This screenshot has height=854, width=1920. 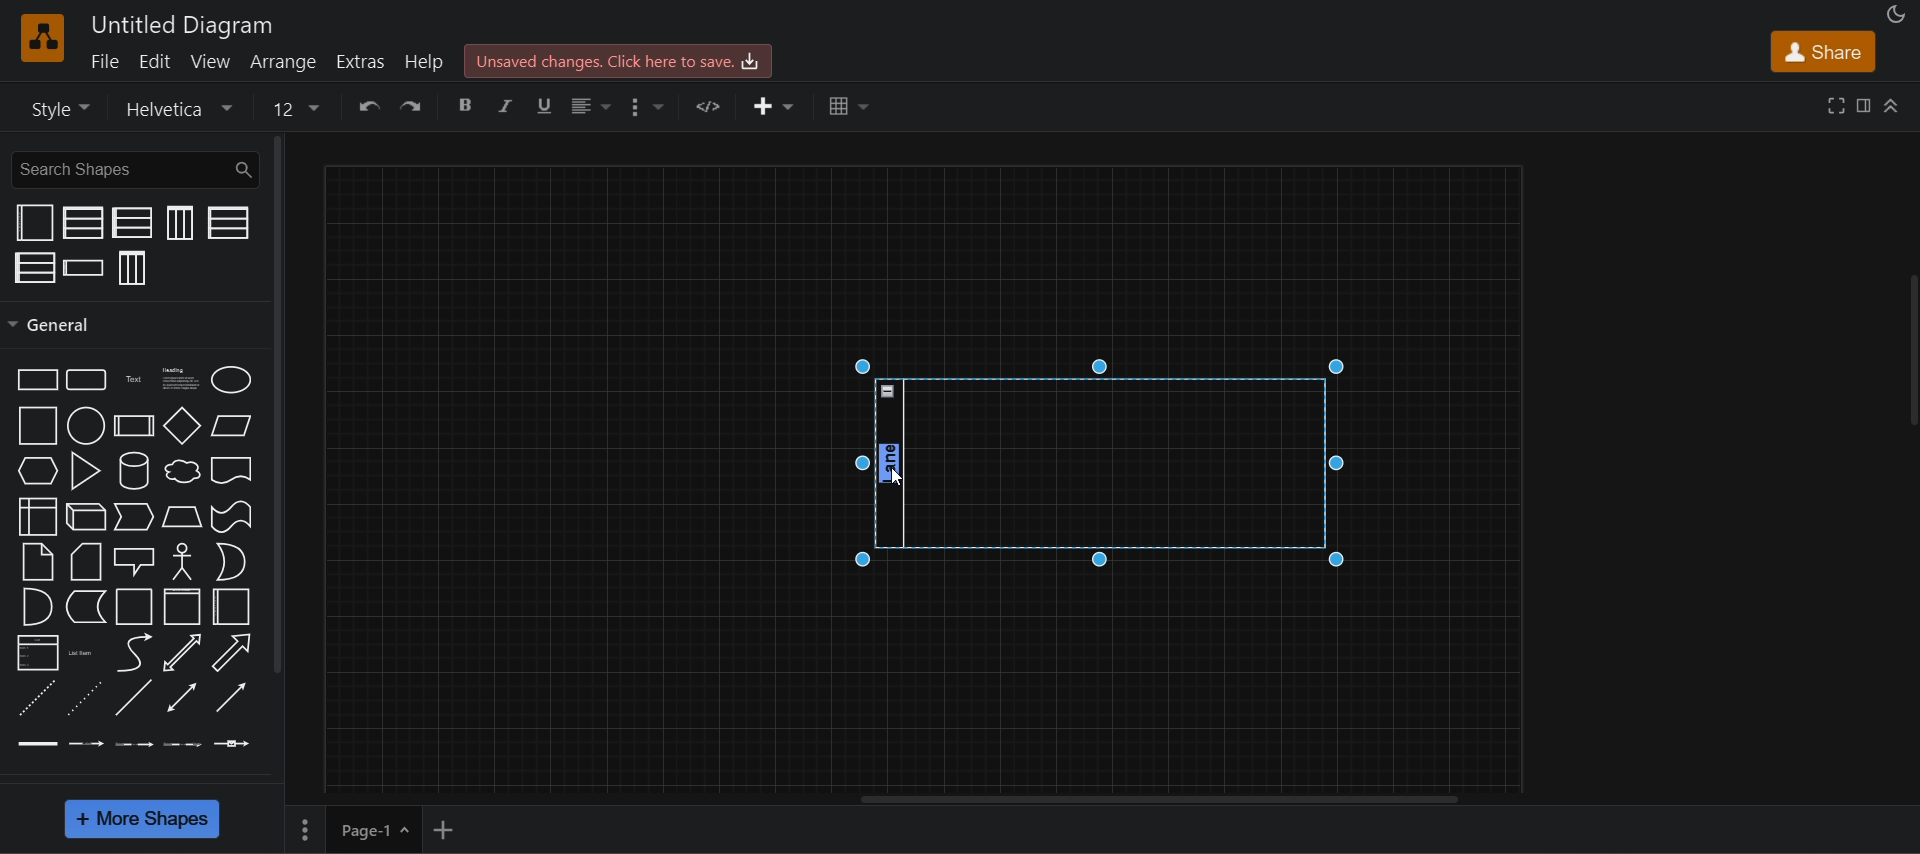 What do you see at coordinates (133, 517) in the screenshot?
I see `step` at bounding box center [133, 517].